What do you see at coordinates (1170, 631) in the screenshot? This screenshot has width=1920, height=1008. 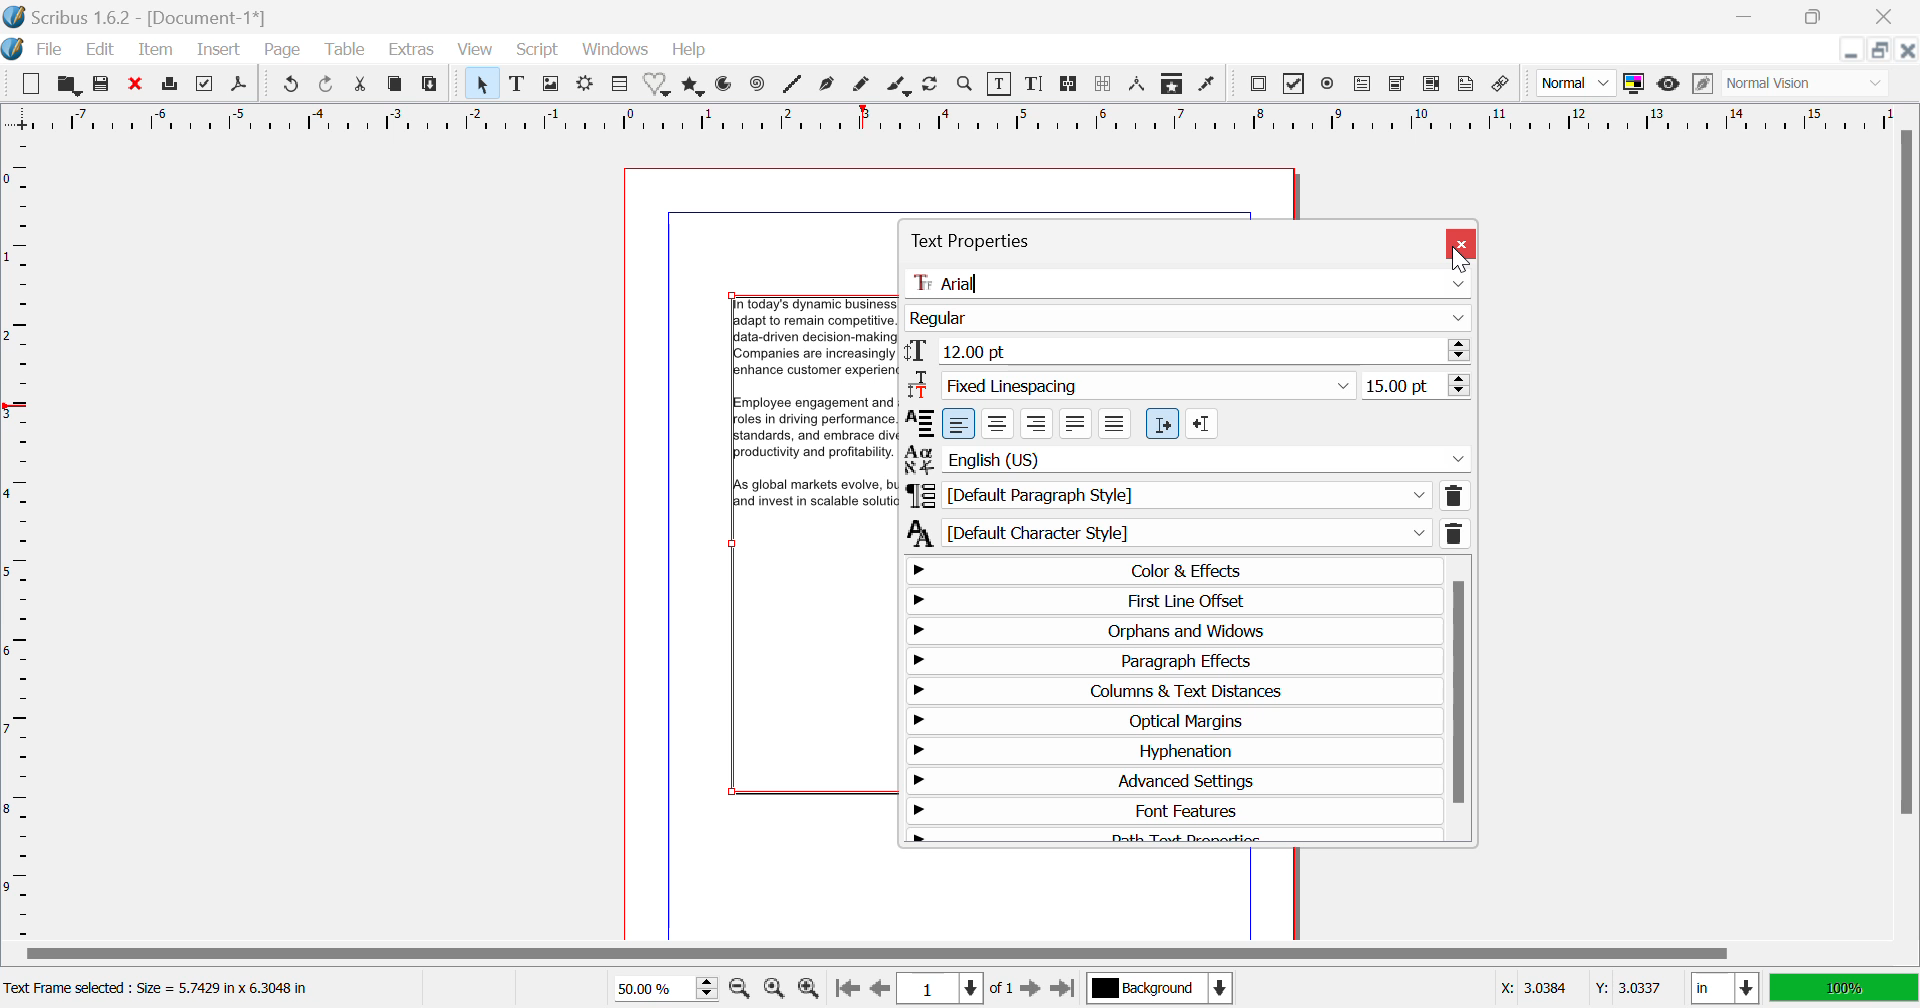 I see `Orphans & Windows` at bounding box center [1170, 631].